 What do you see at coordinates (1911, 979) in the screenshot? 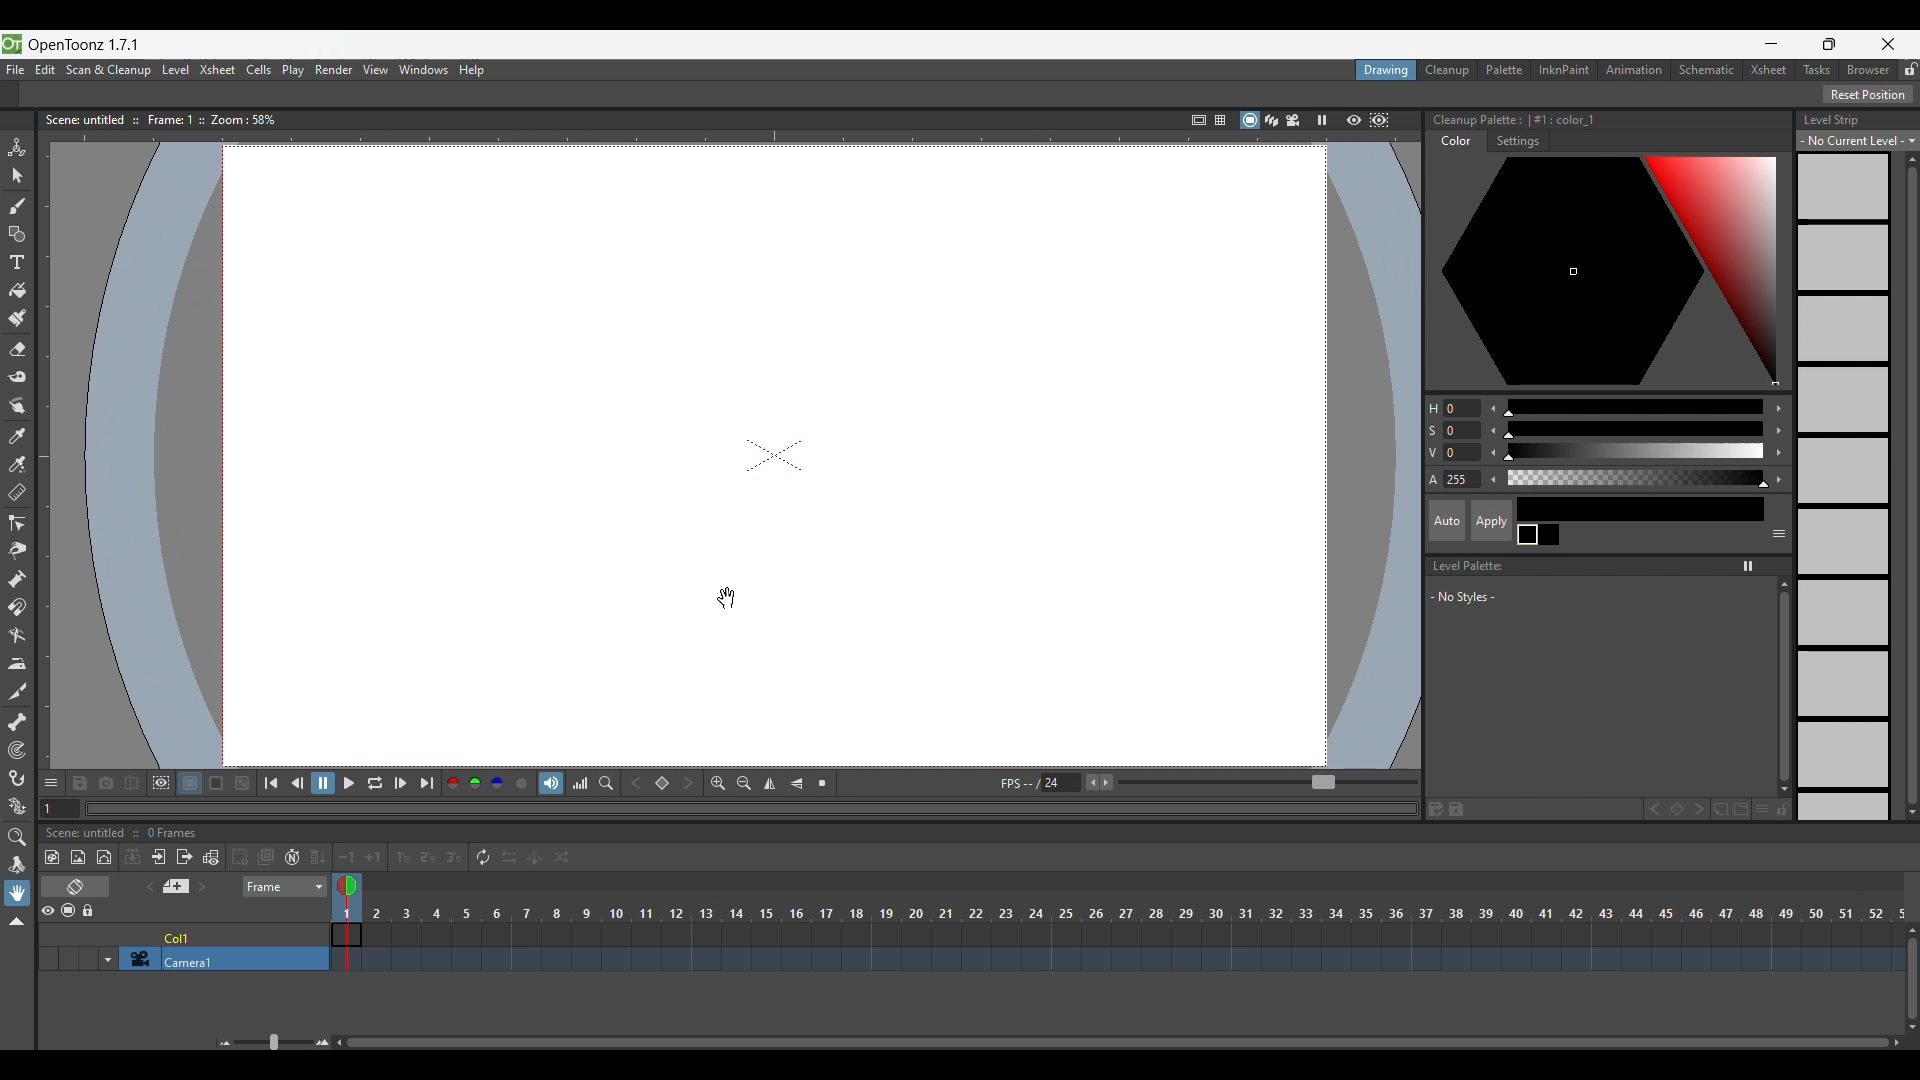
I see `Vertical slide bar` at bounding box center [1911, 979].